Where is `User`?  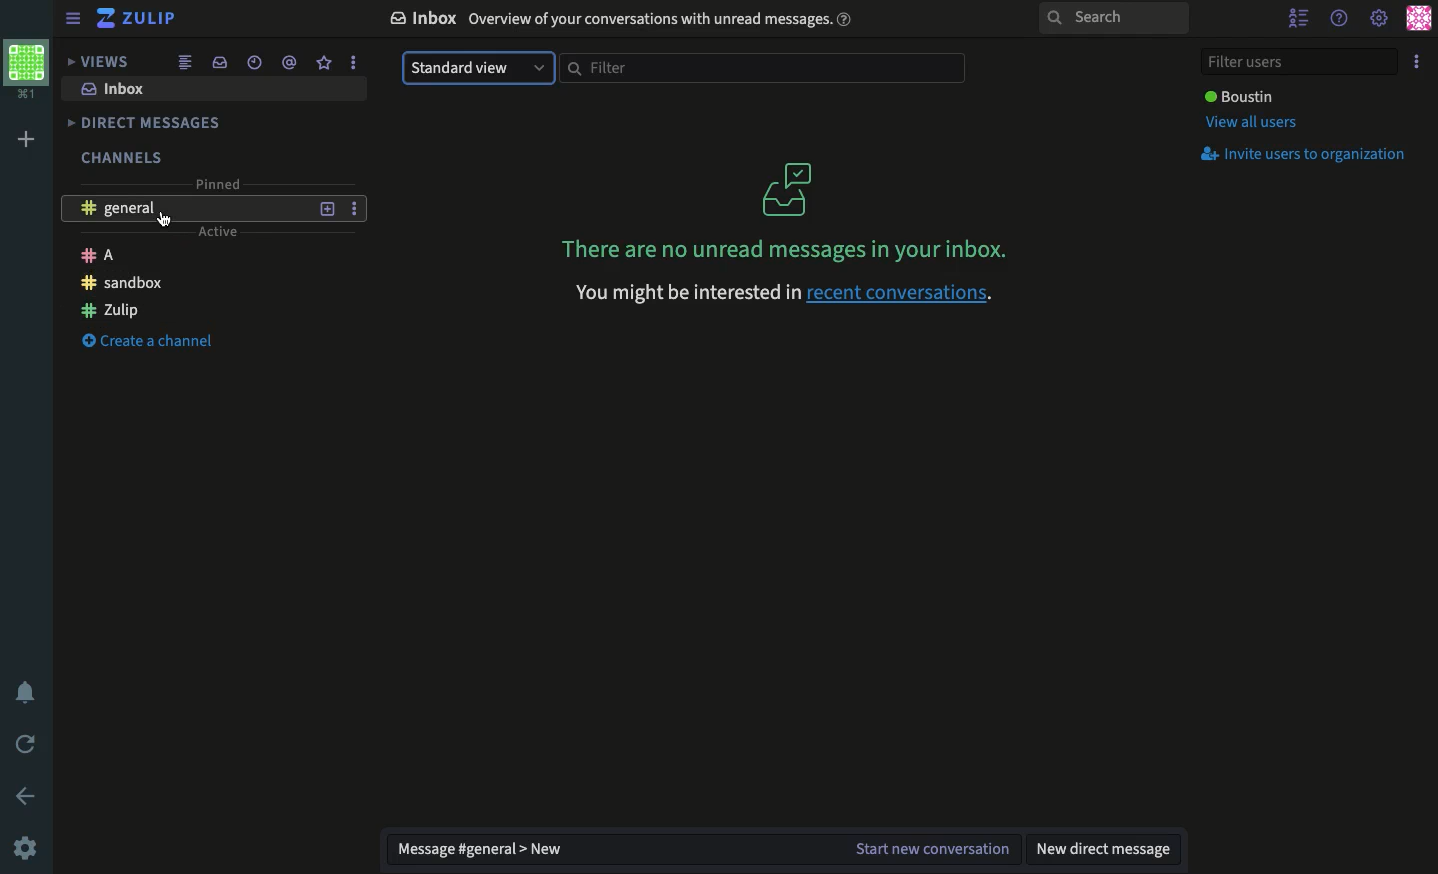 User is located at coordinates (1238, 97).